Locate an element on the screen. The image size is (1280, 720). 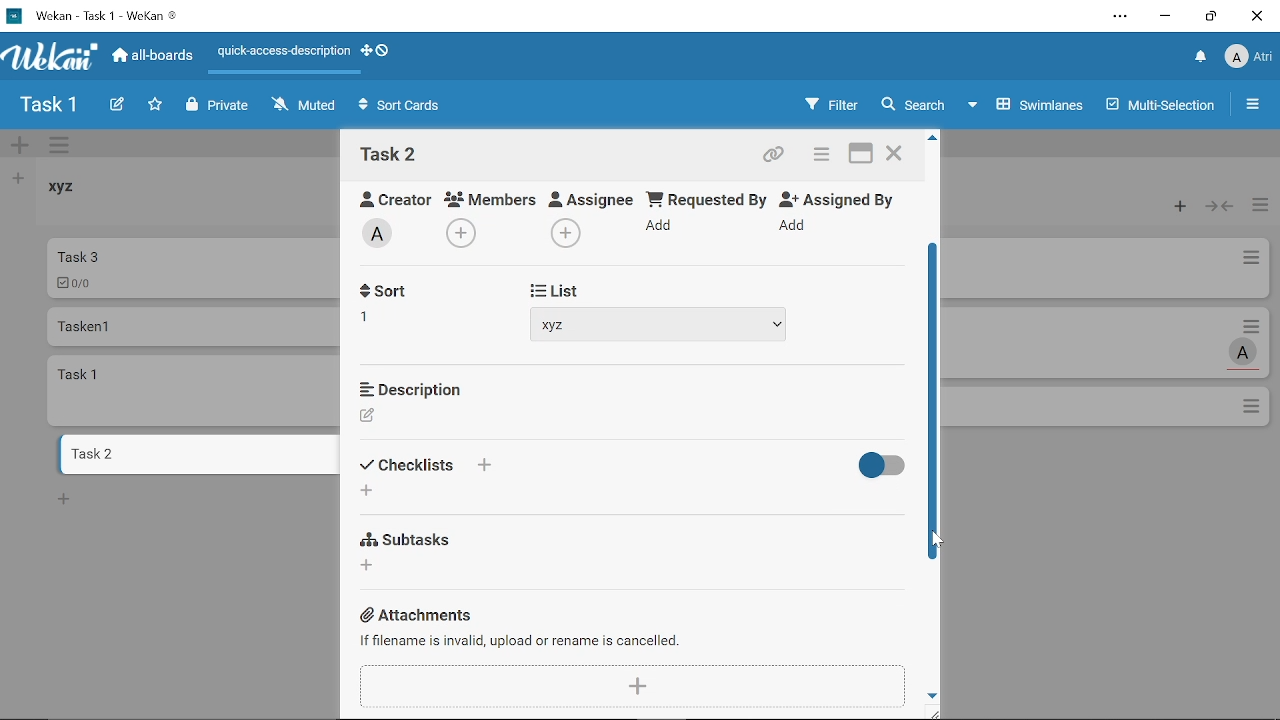
Add labe; is located at coordinates (384, 236).